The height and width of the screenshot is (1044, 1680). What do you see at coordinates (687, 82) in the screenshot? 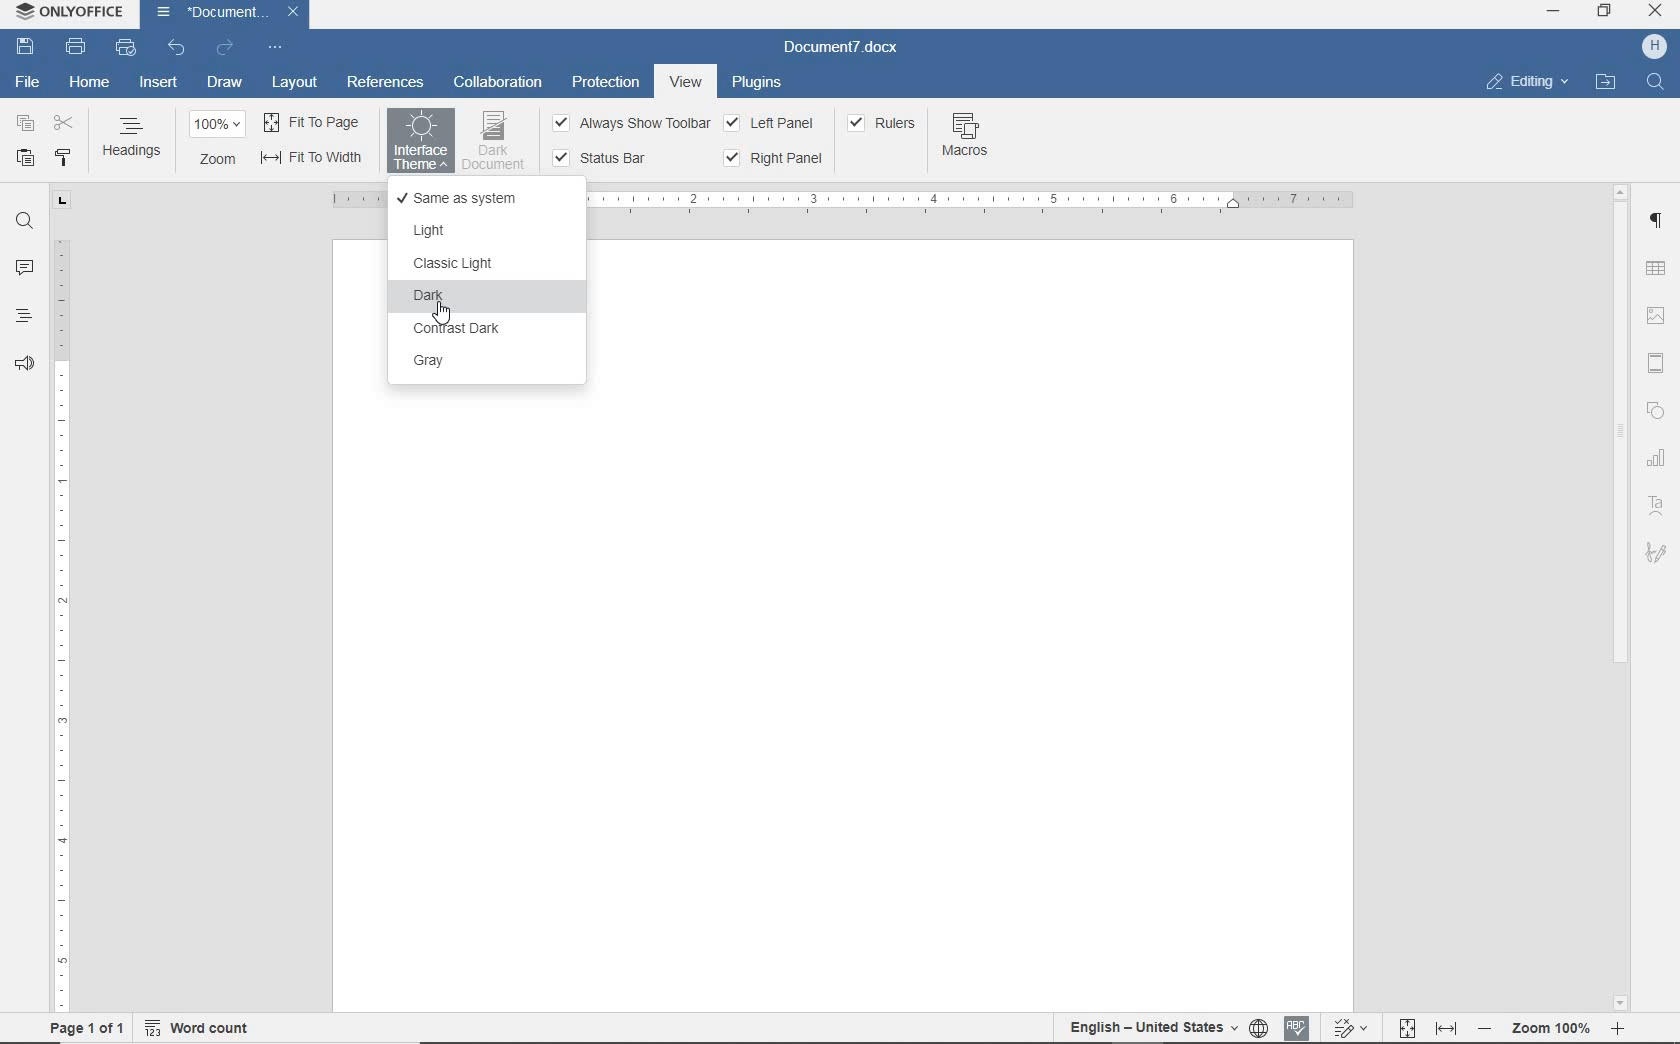
I see `VIEW` at bounding box center [687, 82].